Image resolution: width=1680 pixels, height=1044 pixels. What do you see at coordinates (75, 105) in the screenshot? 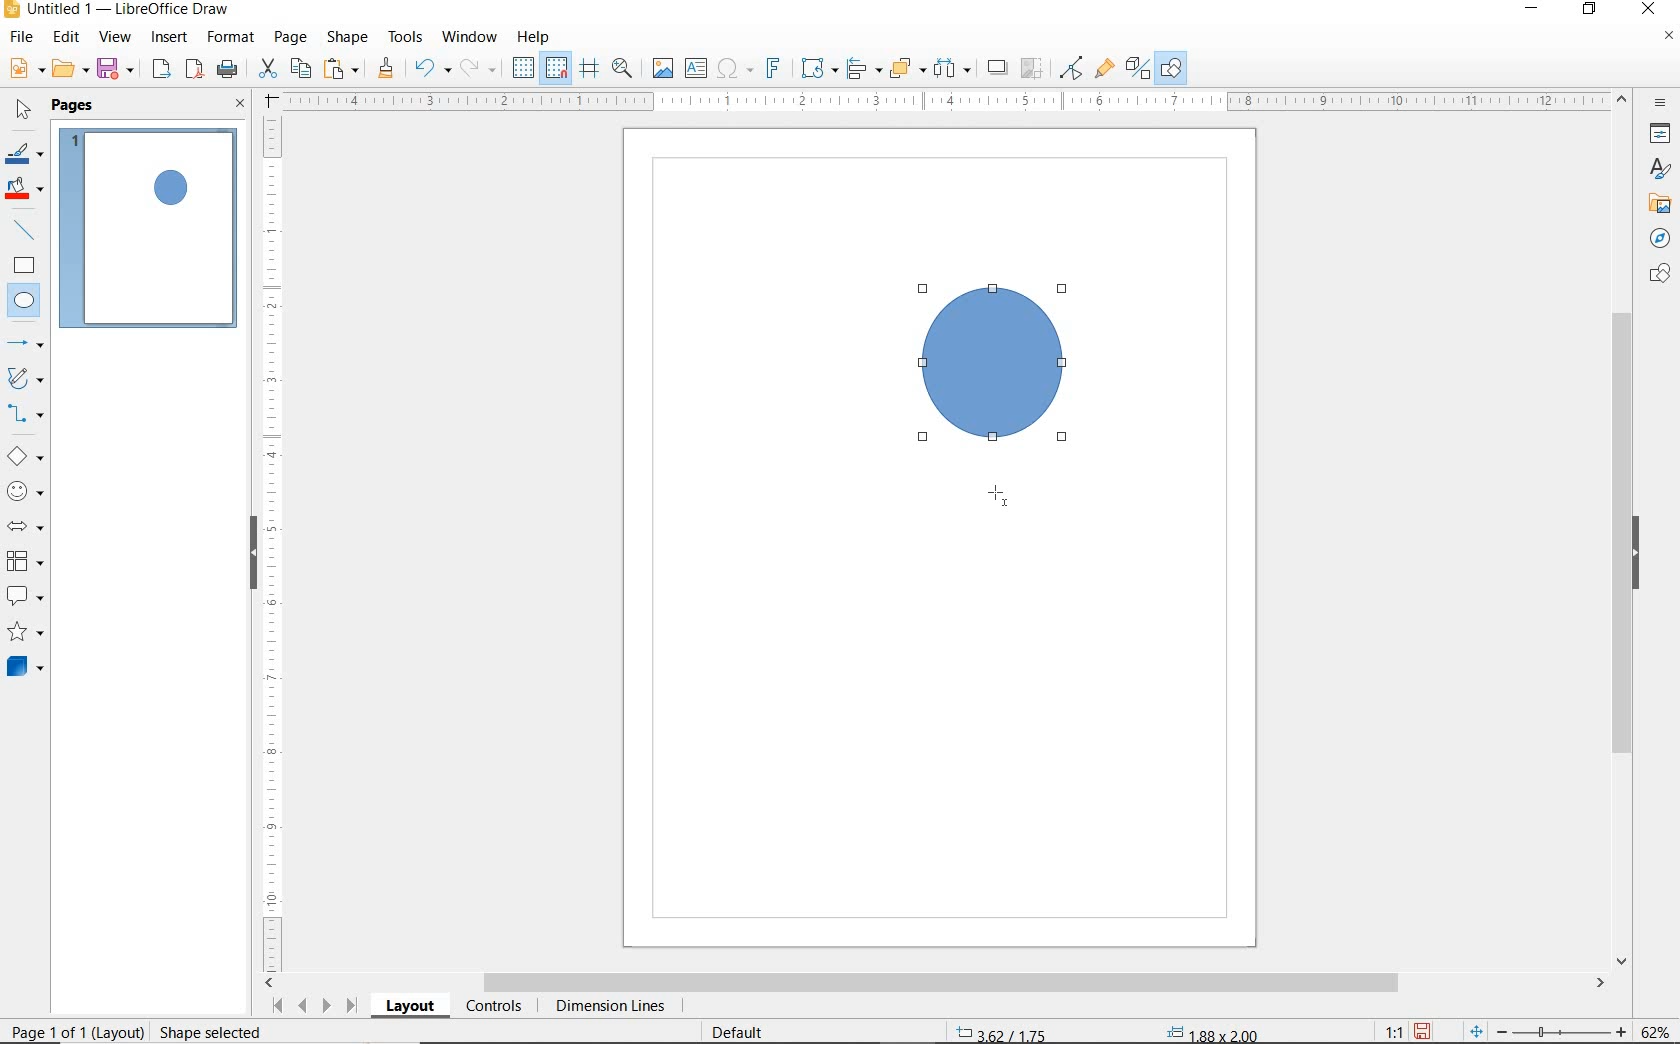
I see `PAGES` at bounding box center [75, 105].